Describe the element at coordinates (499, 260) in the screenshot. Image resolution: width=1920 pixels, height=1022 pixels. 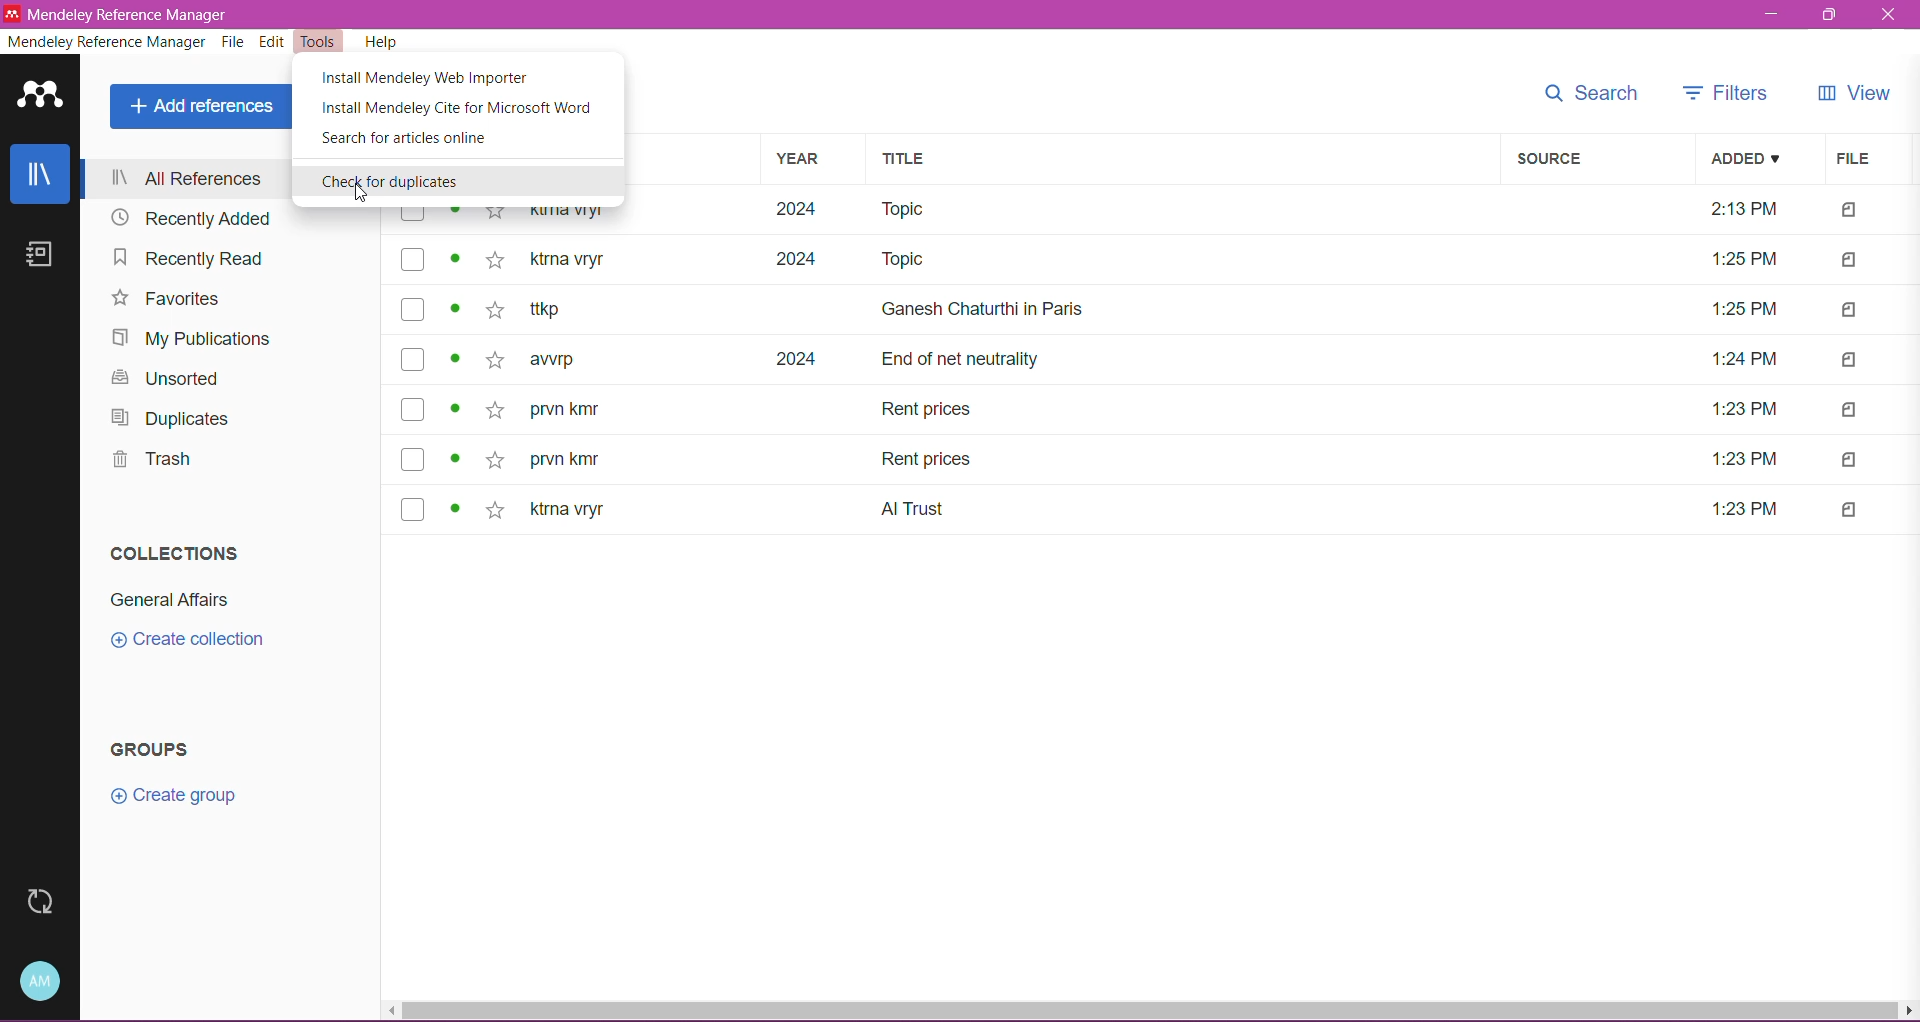
I see `favourite` at that location.